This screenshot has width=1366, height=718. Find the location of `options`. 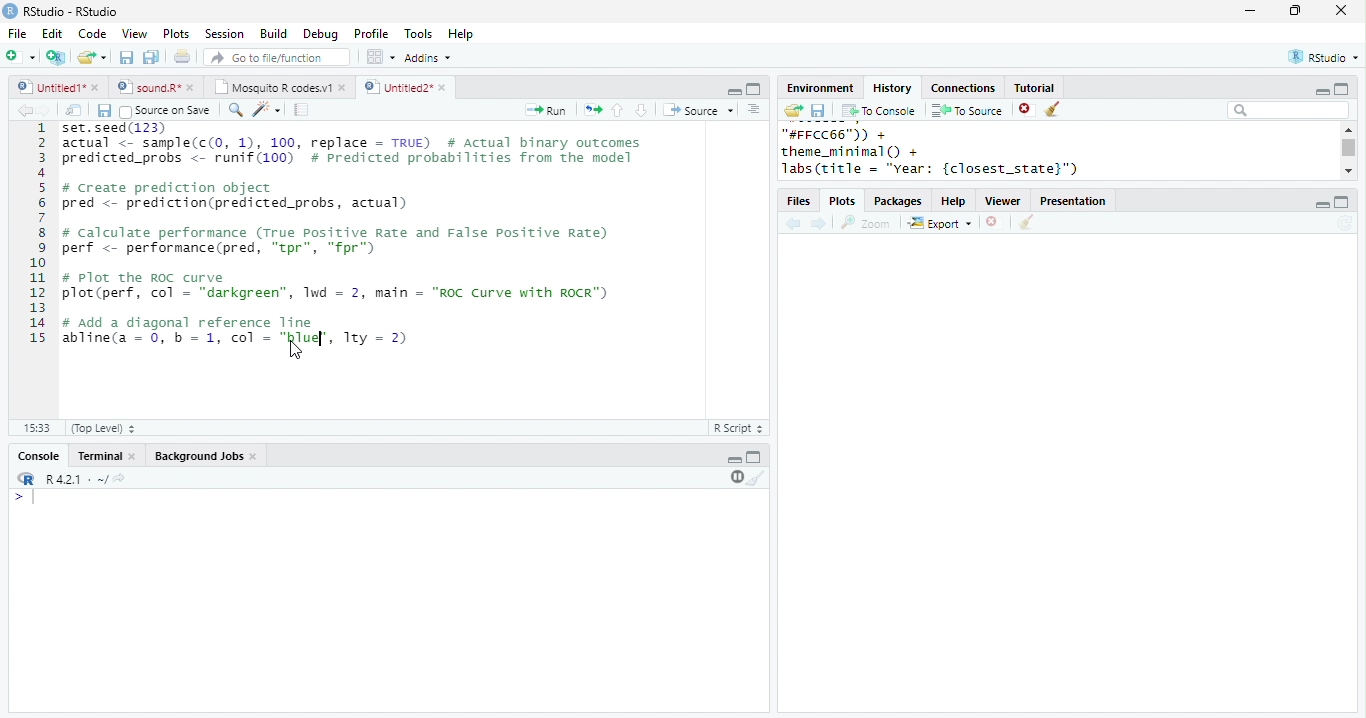

options is located at coordinates (379, 57).